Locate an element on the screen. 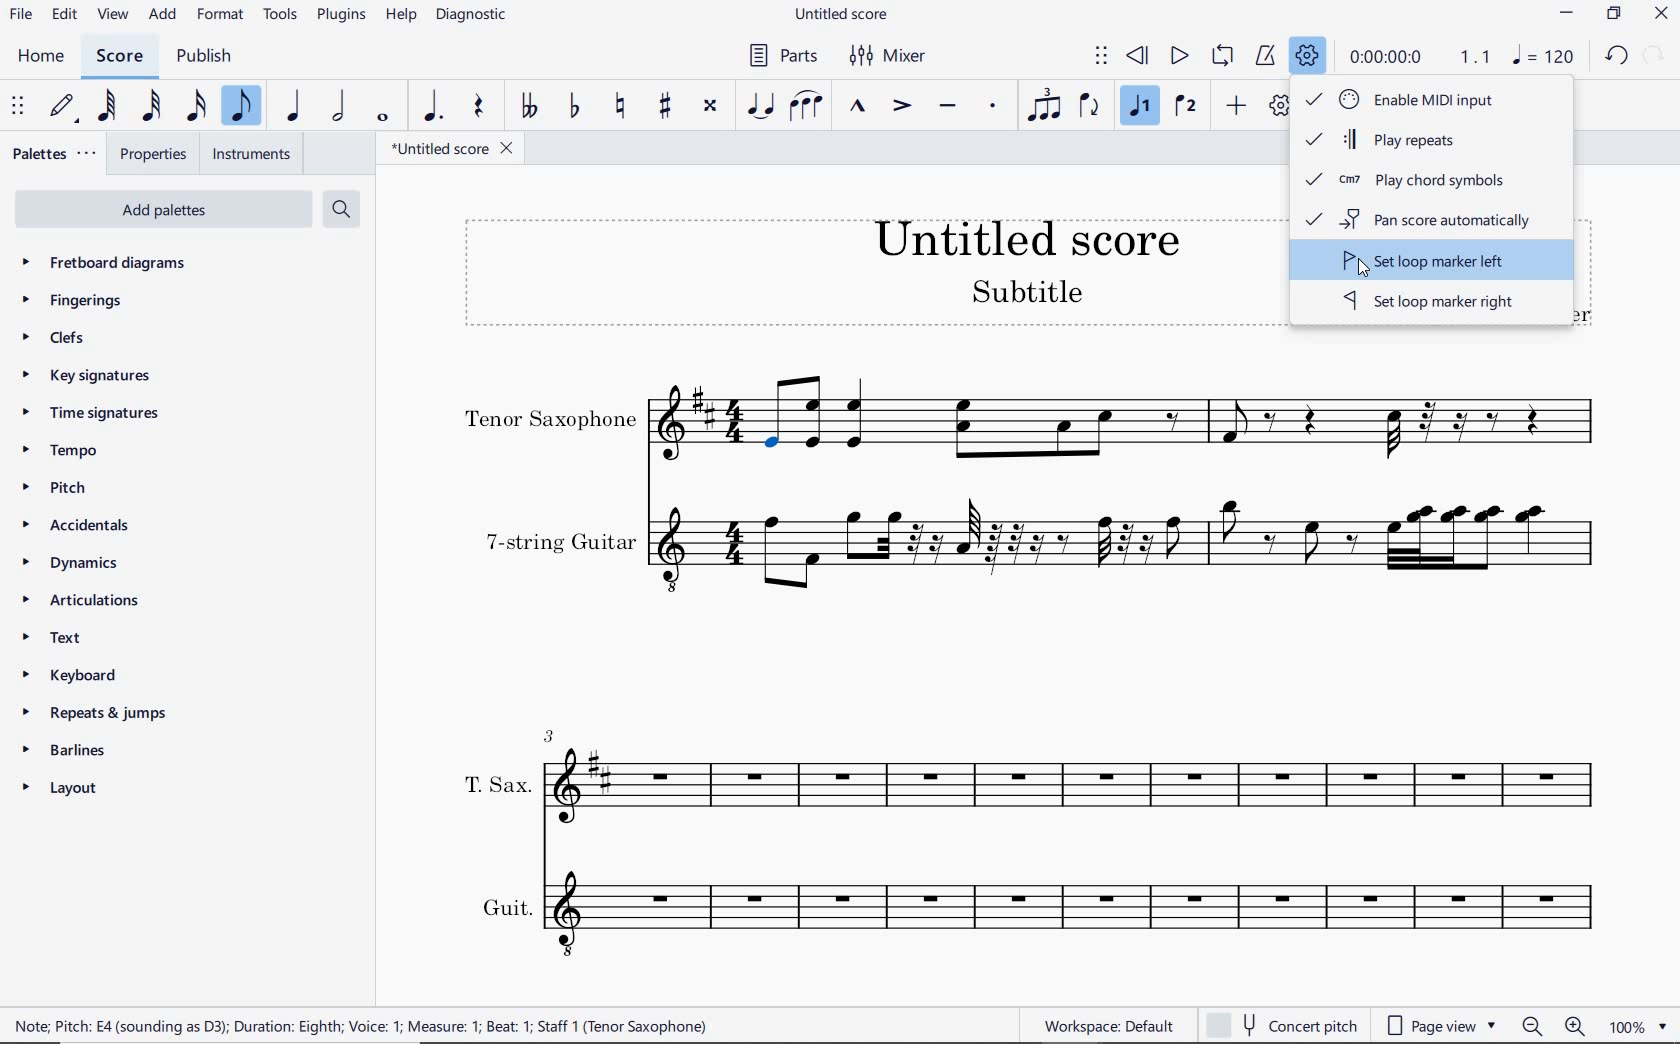 This screenshot has height=1044, width=1680. INSTRUMENT: T.SAX is located at coordinates (1028, 769).